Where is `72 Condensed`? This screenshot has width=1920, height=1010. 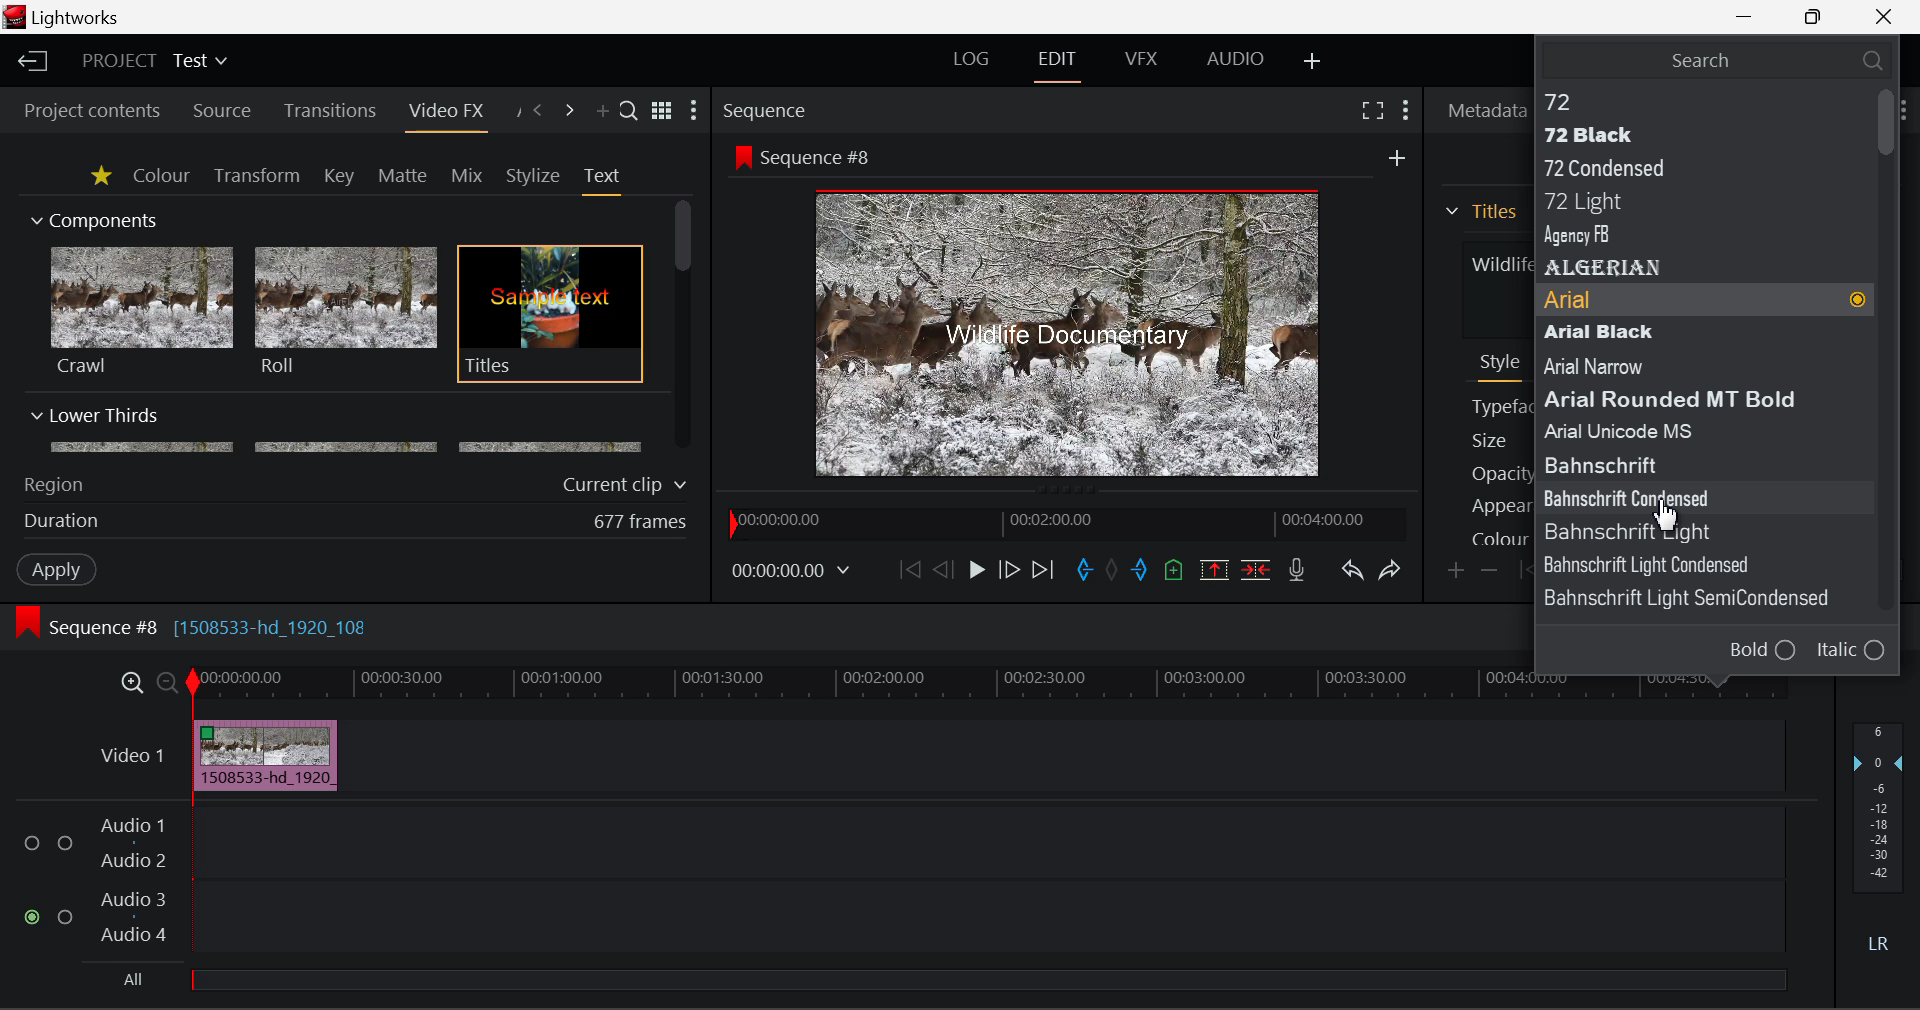
72 Condensed is located at coordinates (1690, 165).